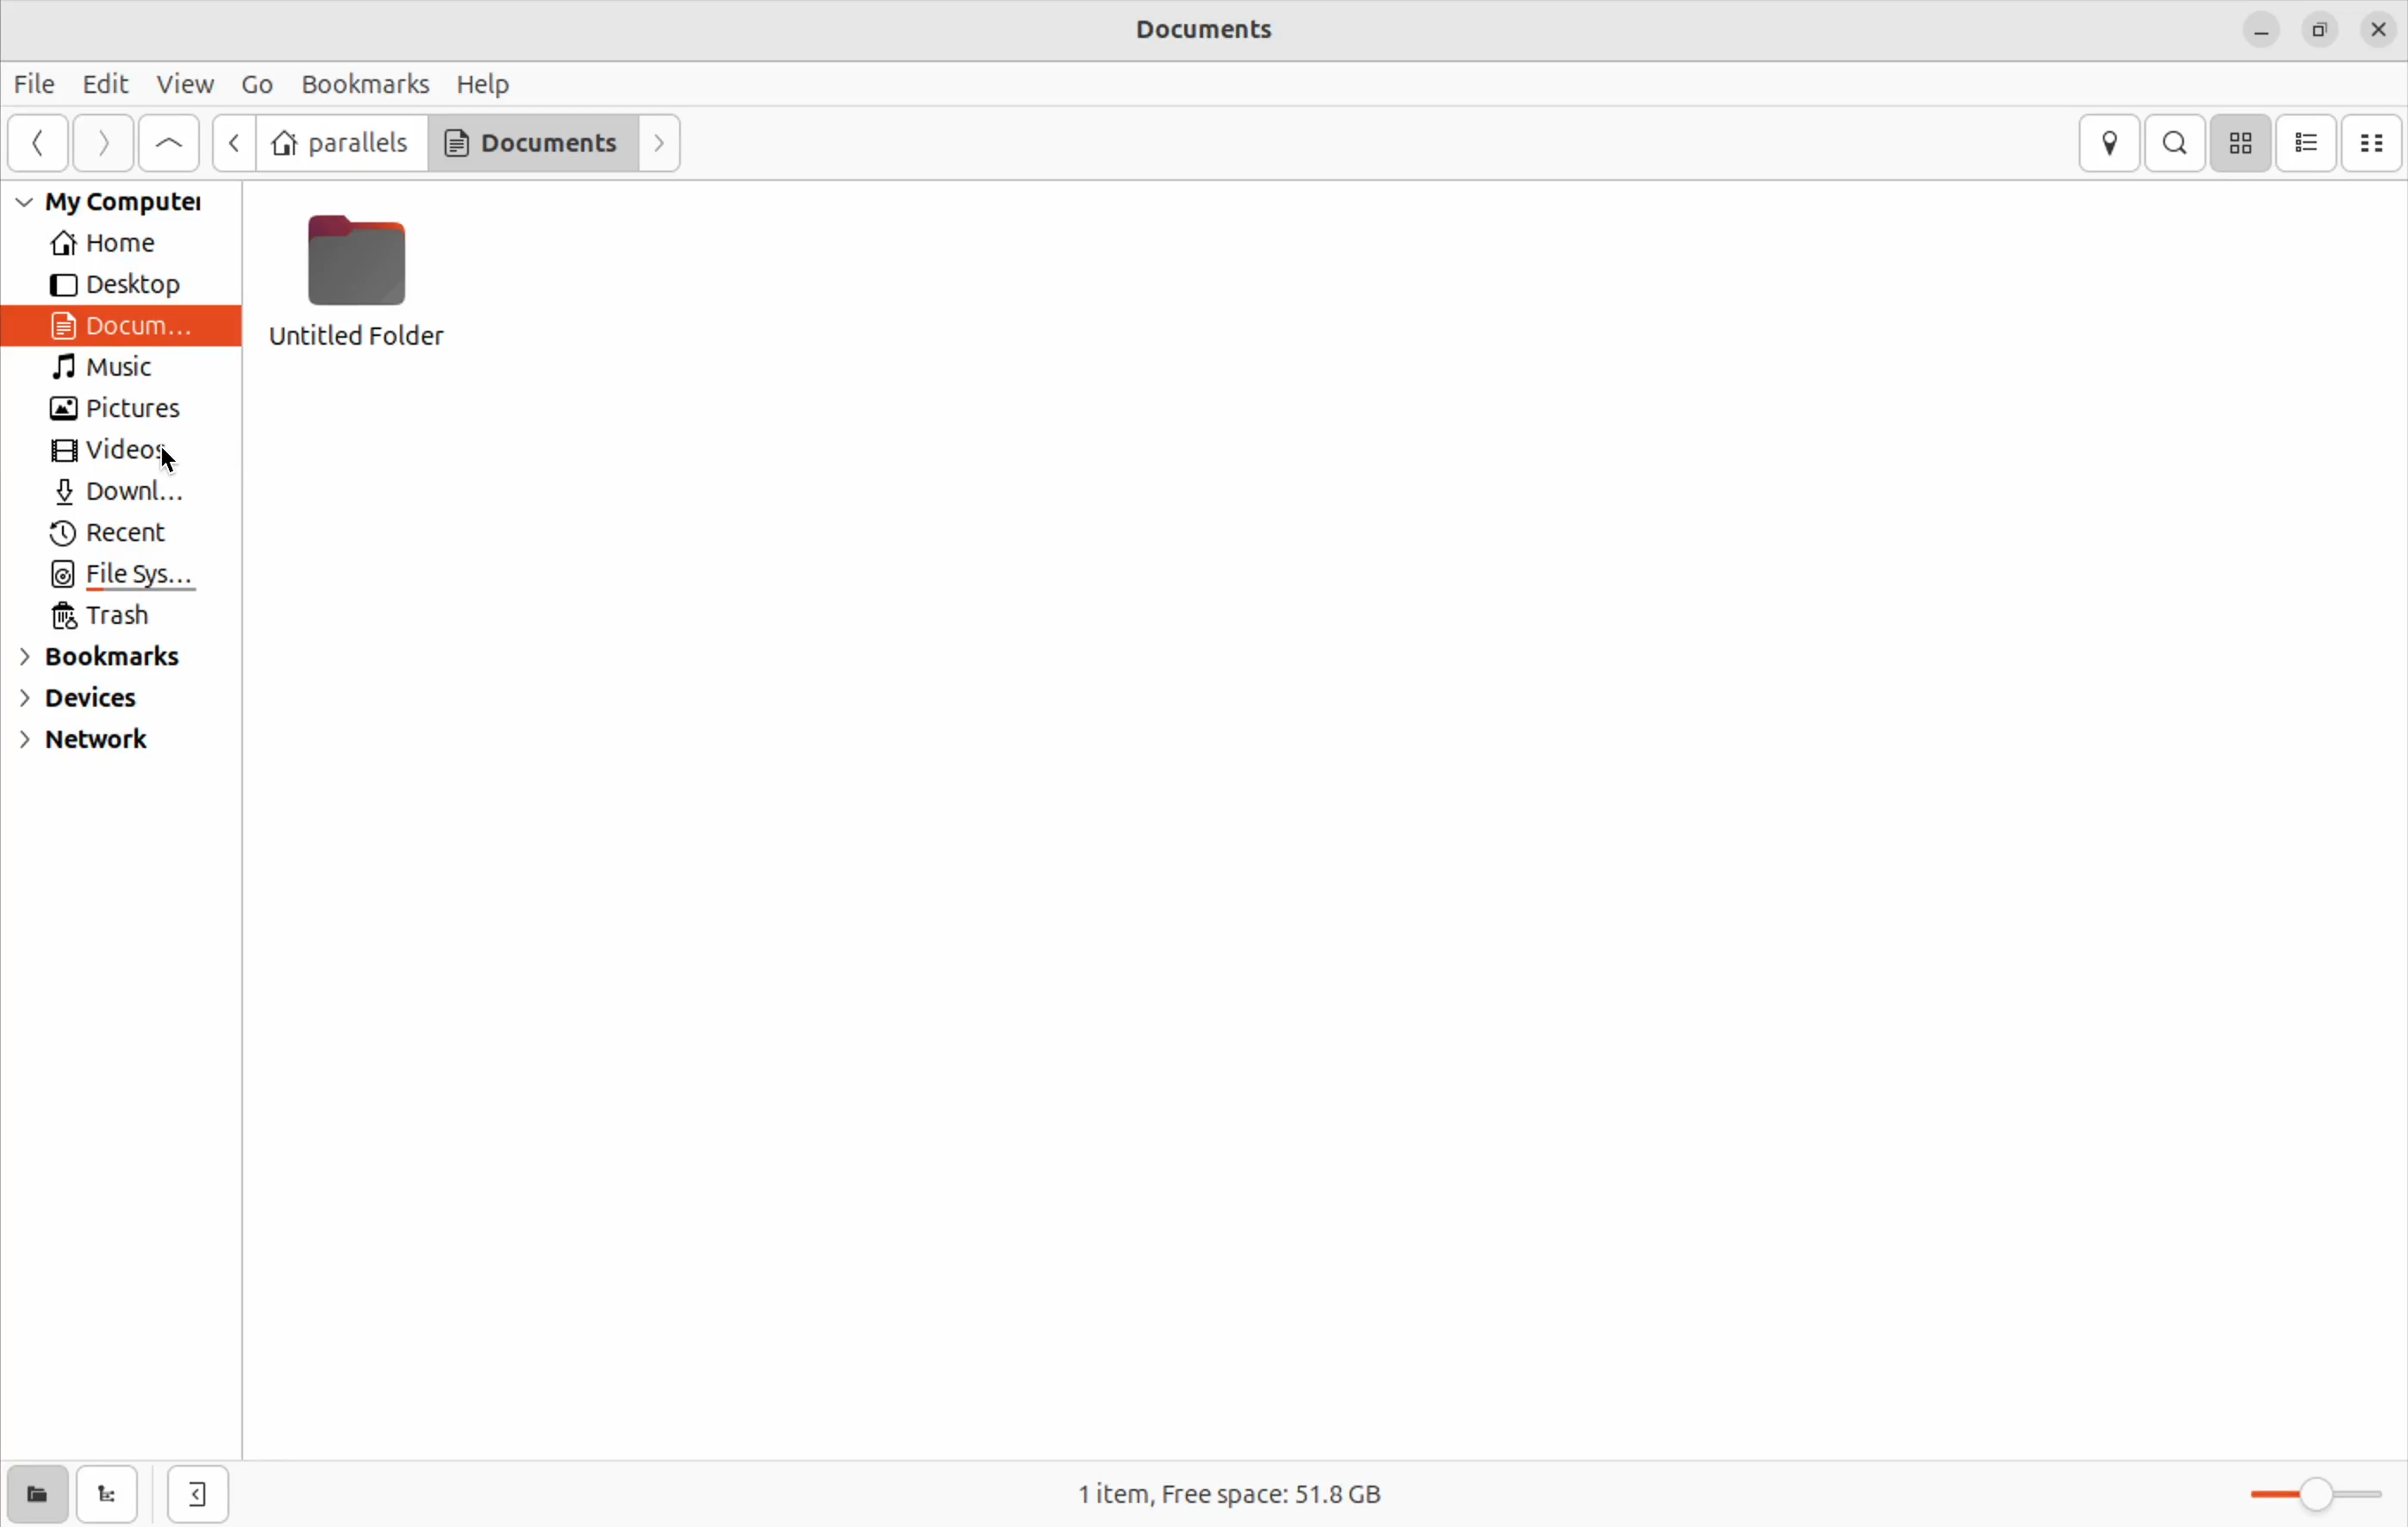  What do you see at coordinates (196, 1498) in the screenshot?
I see `close side bar` at bounding box center [196, 1498].